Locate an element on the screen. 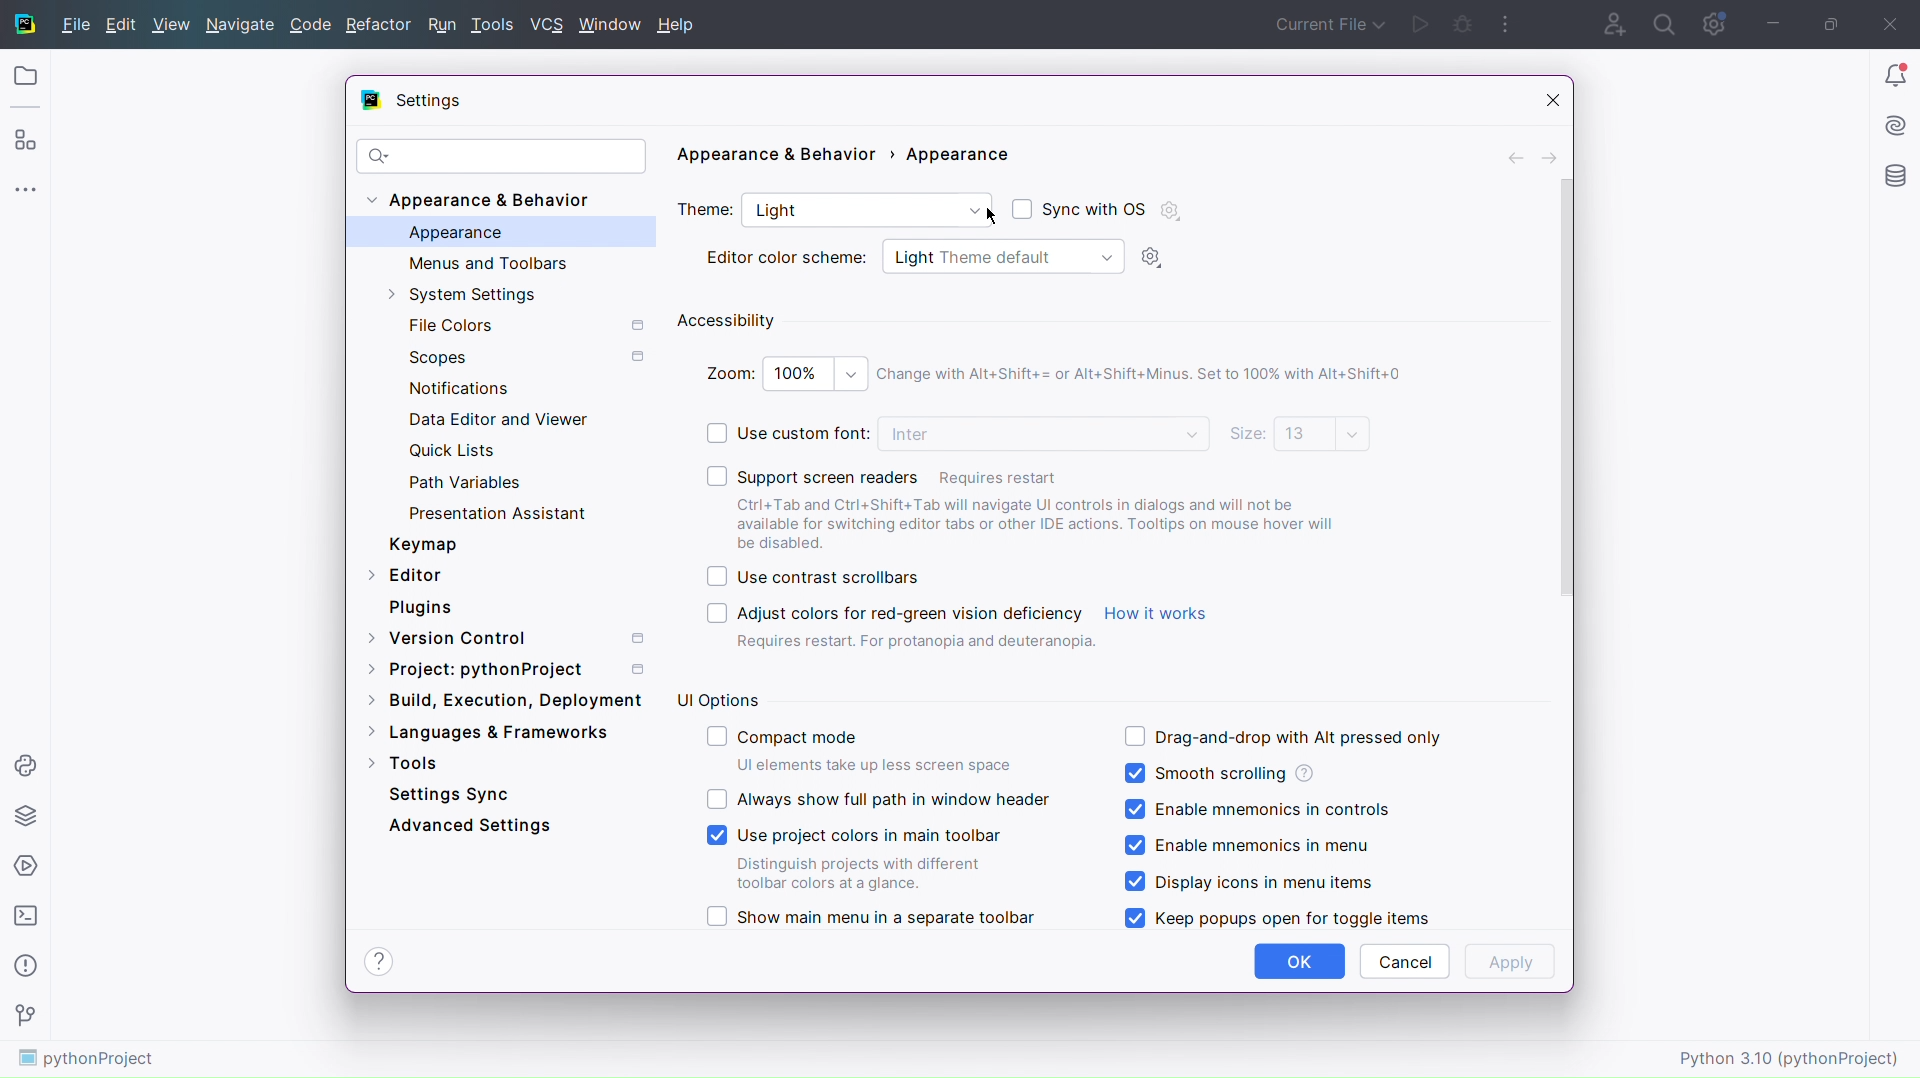 Image resolution: width=1920 pixels, height=1078 pixels. Light Theme Default is located at coordinates (1000, 256).